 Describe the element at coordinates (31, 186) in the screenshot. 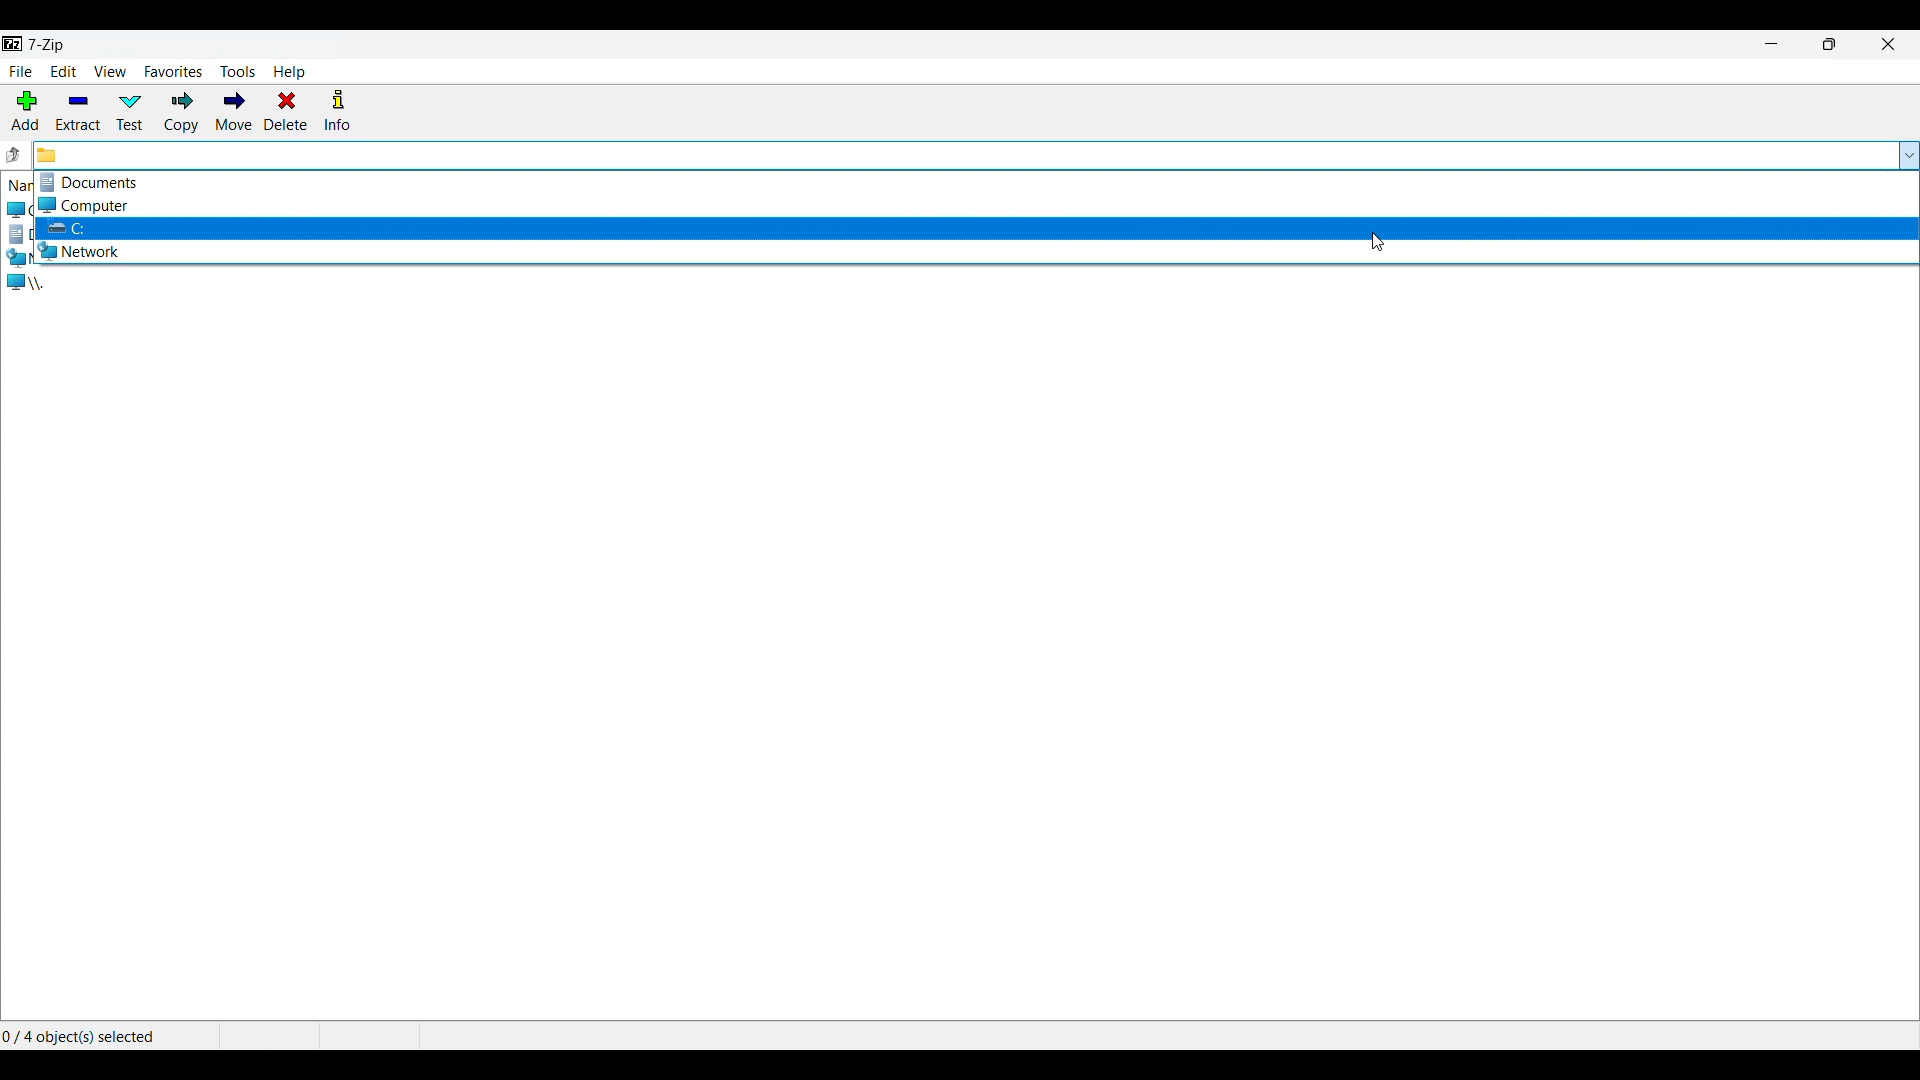

I see `Indicates list of loaction below` at that location.